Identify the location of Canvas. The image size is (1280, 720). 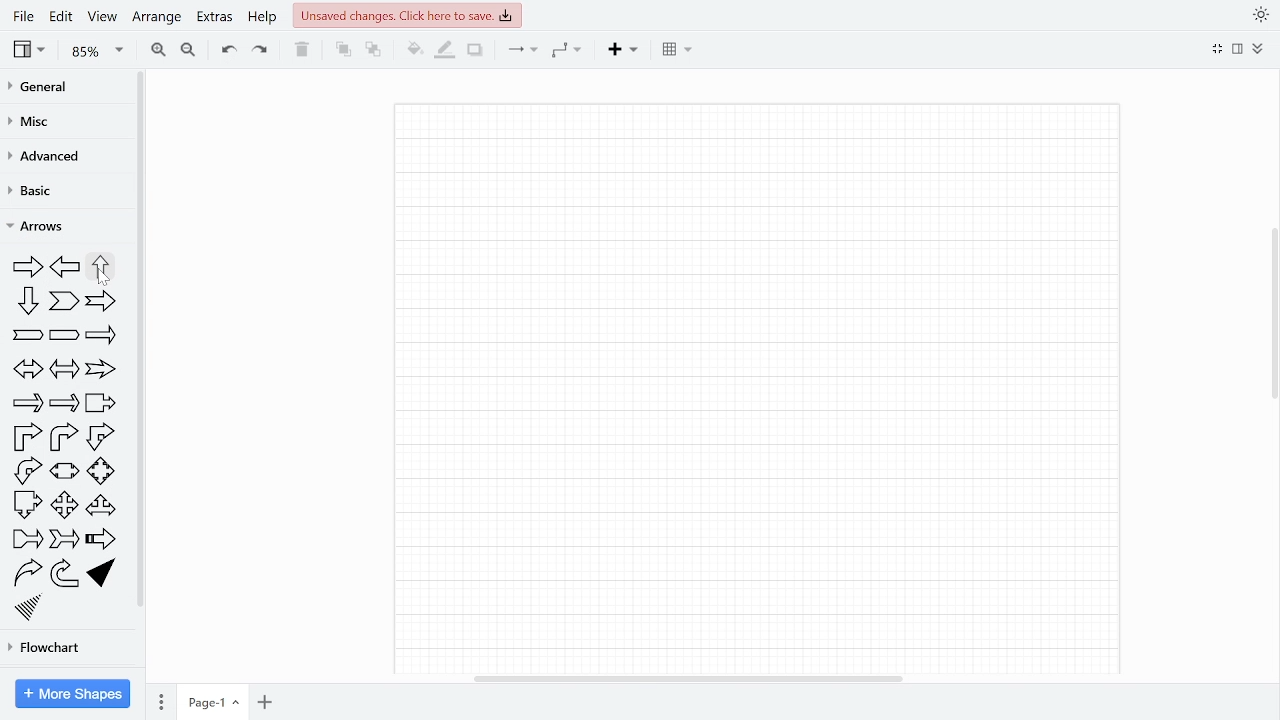
(772, 389).